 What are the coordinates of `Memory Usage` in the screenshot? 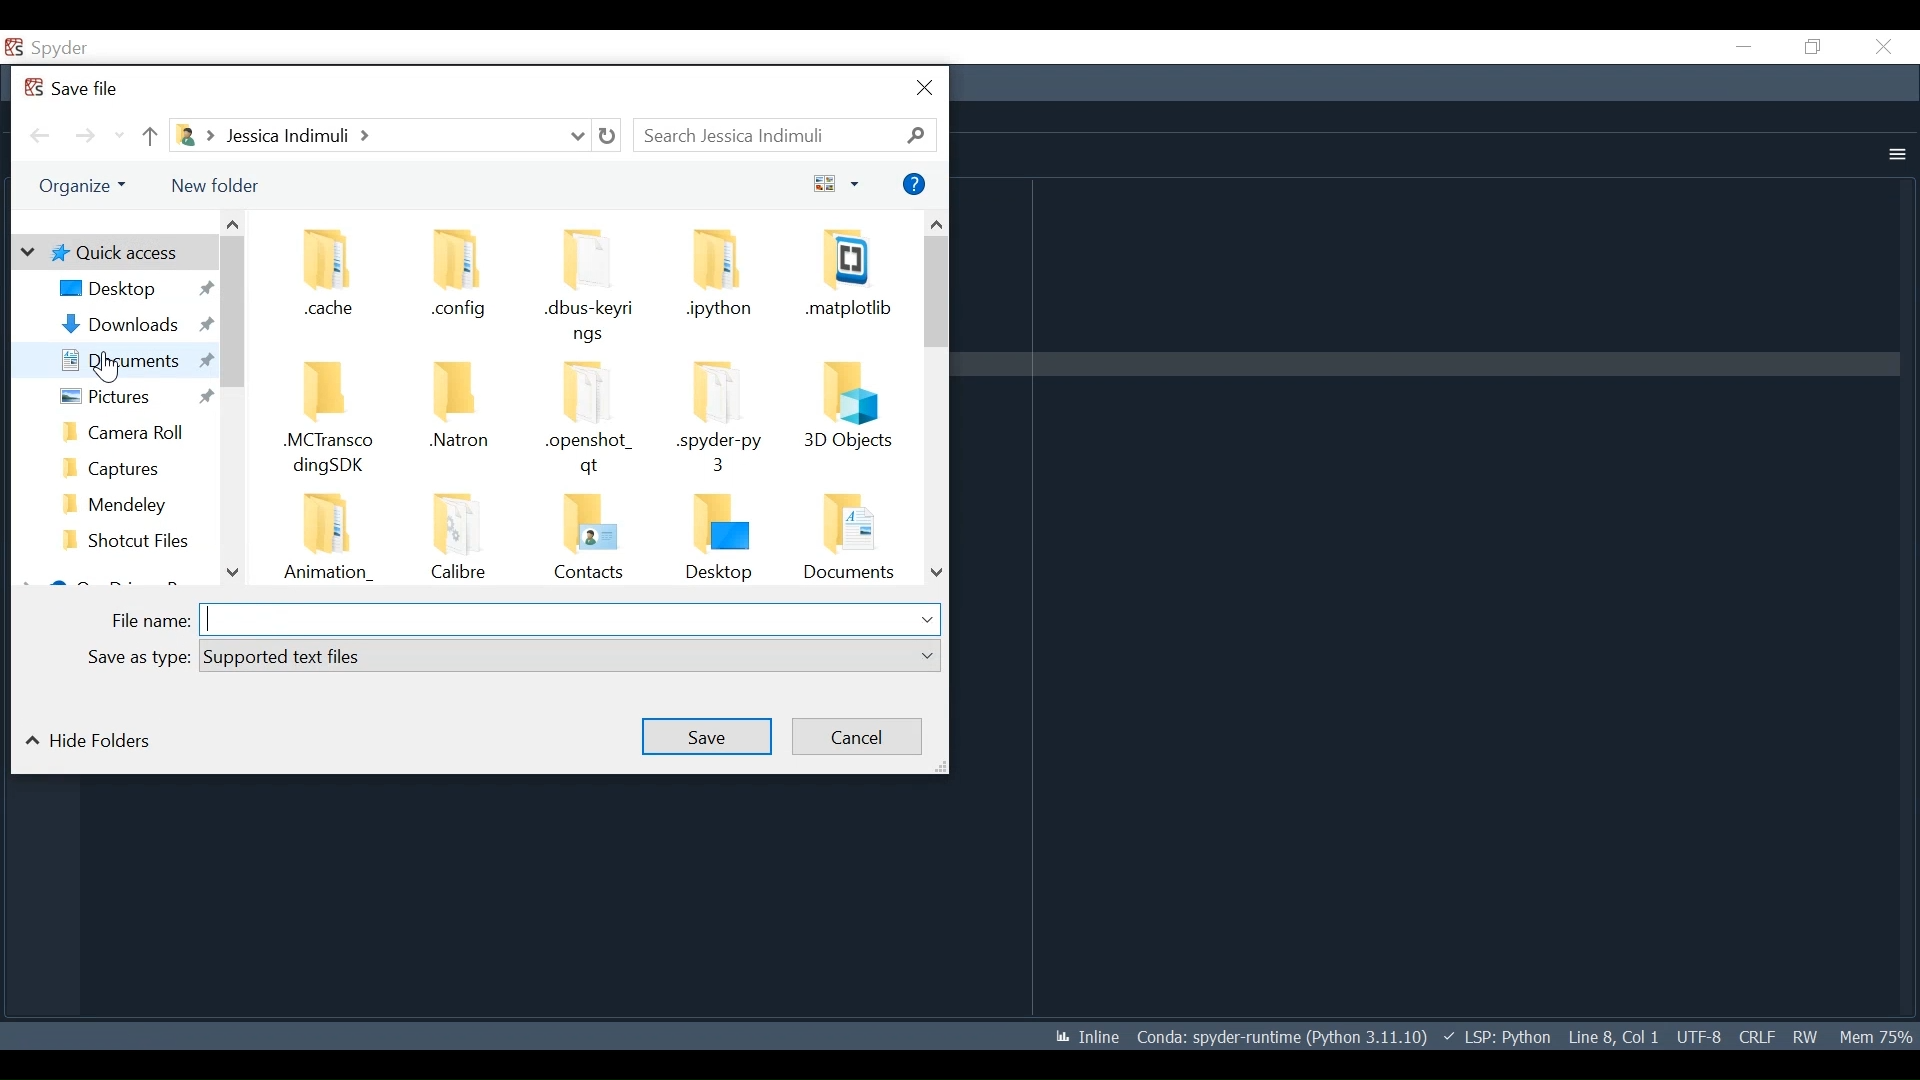 It's located at (1874, 1035).